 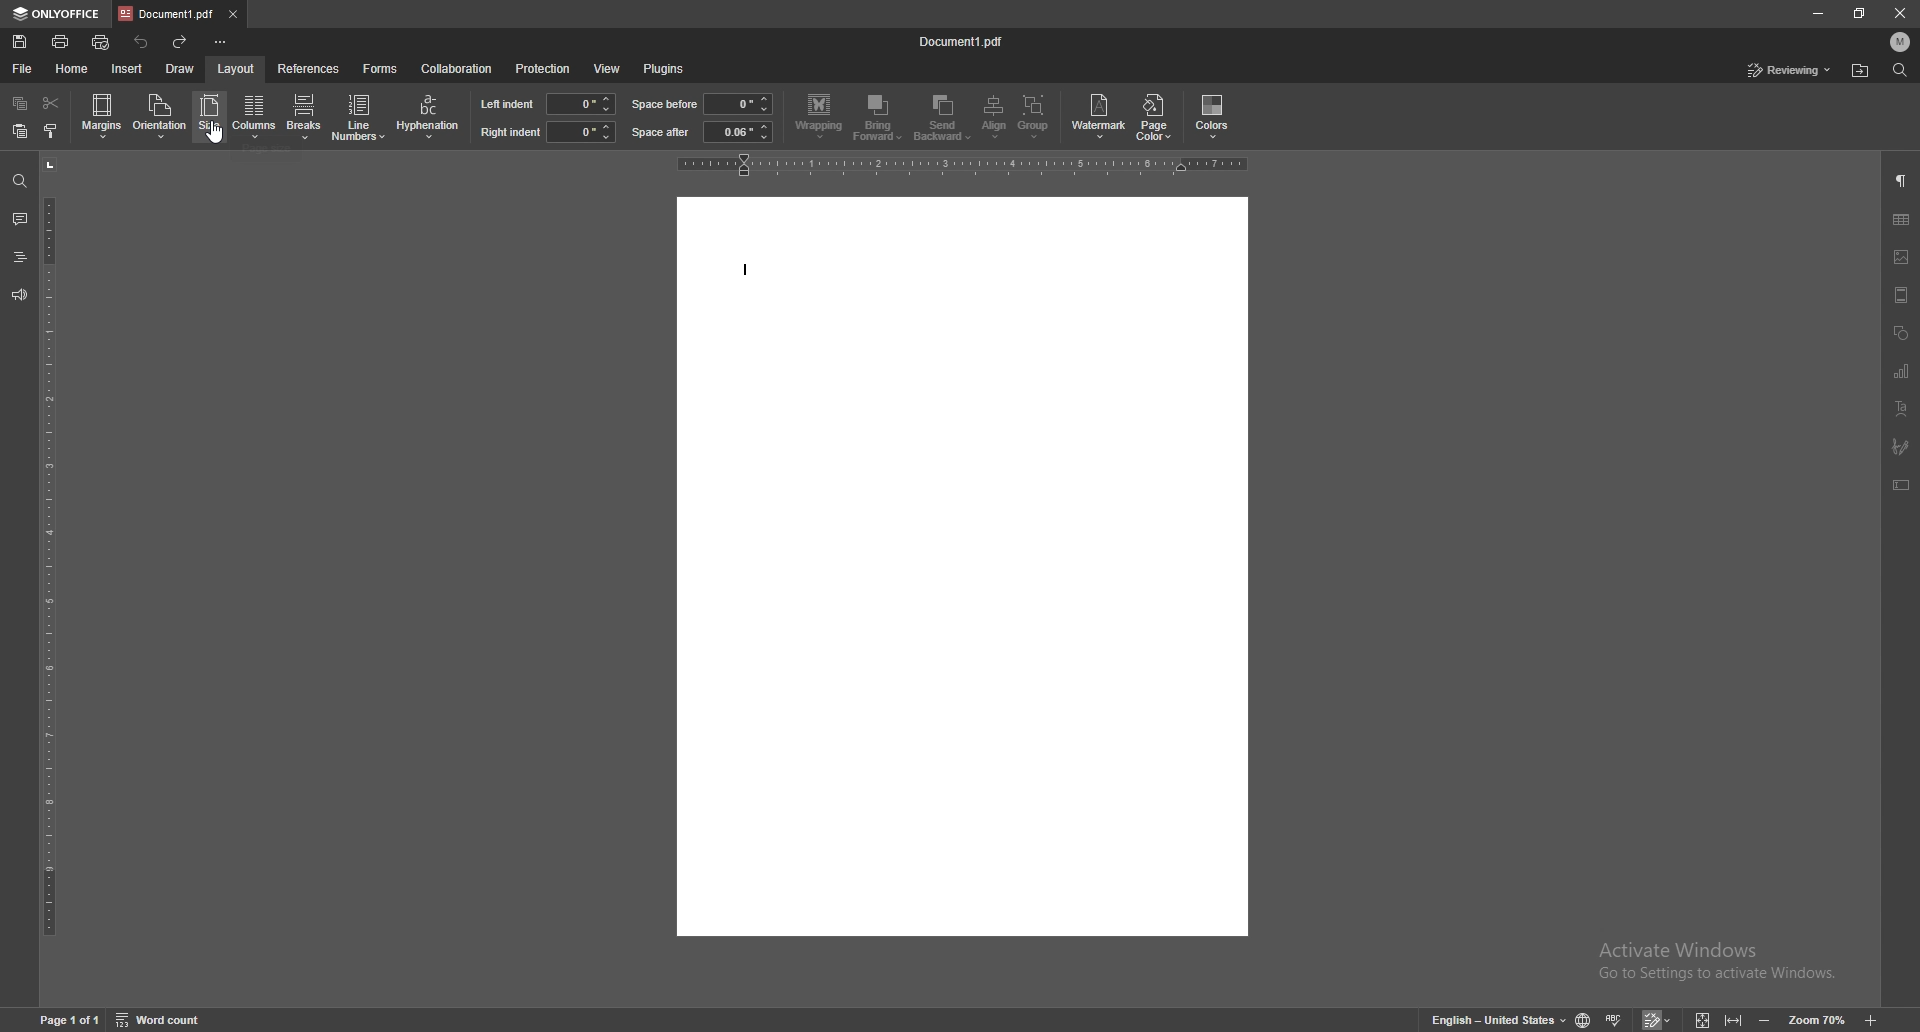 I want to click on file, so click(x=22, y=69).